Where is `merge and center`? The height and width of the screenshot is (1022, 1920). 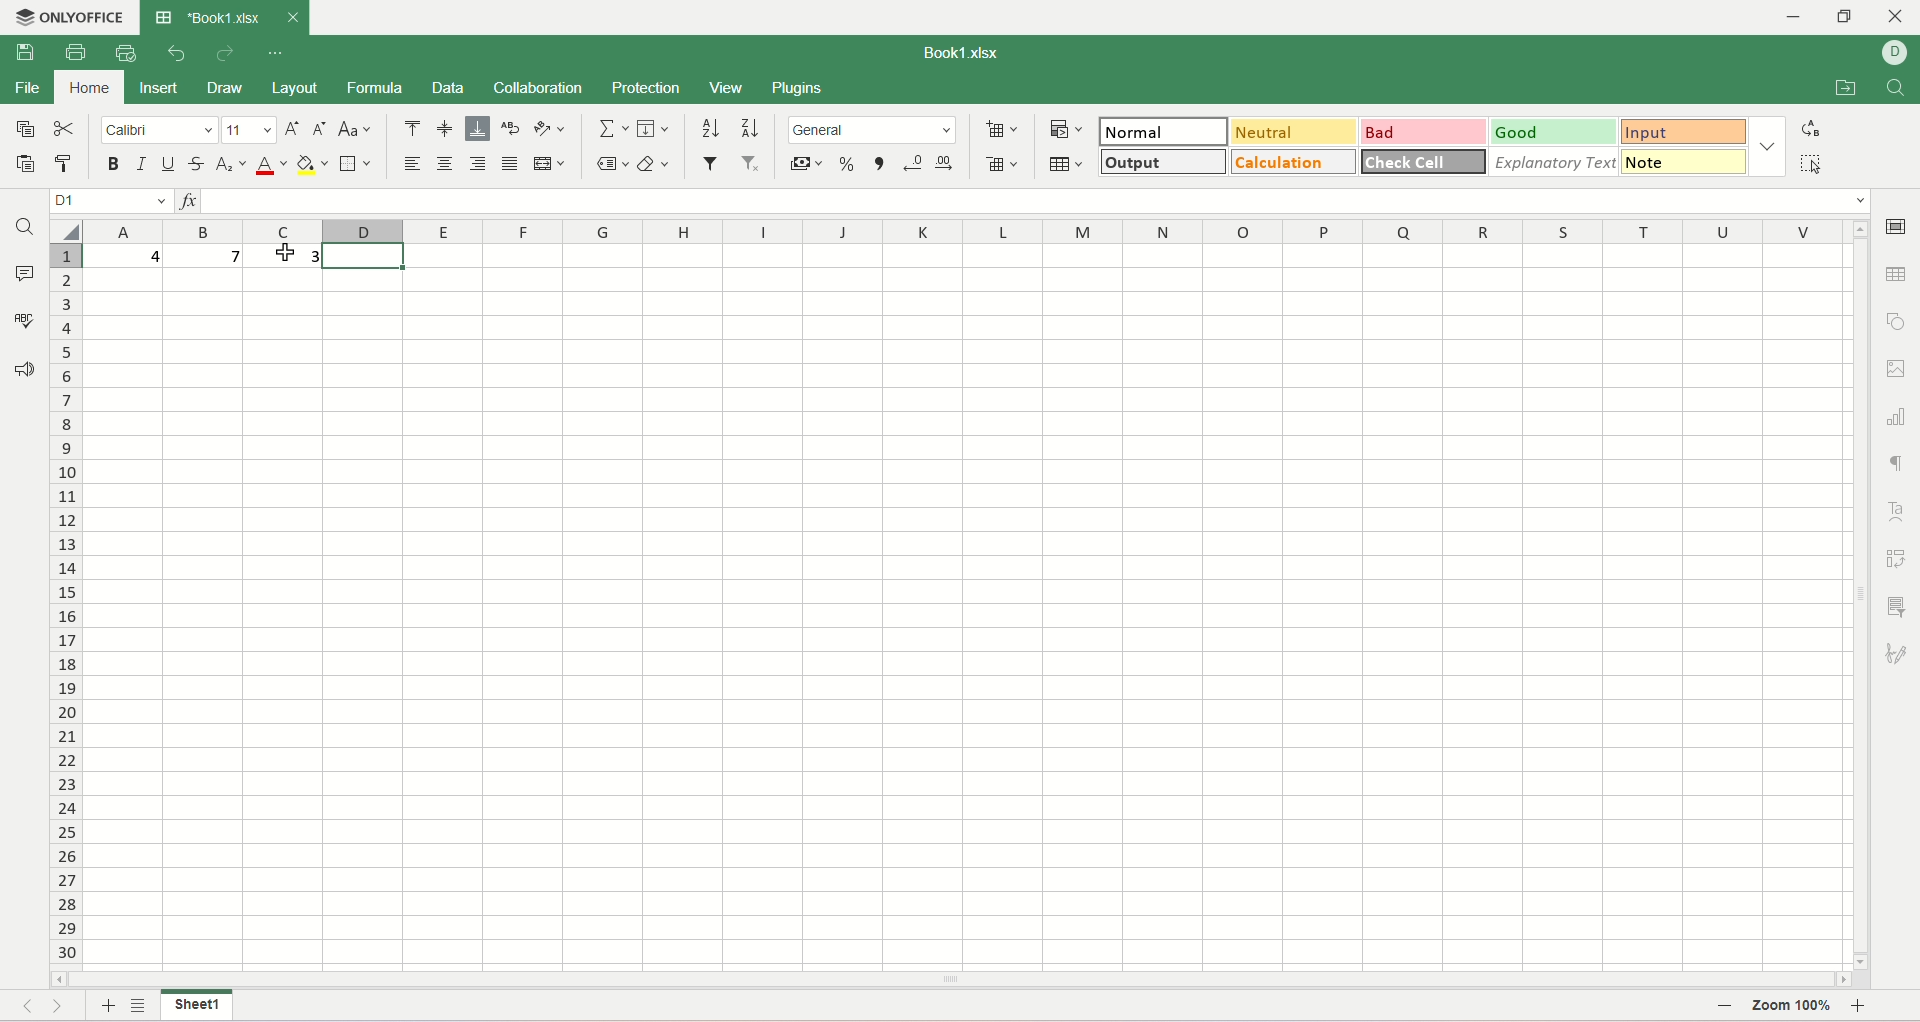
merge and center is located at coordinates (549, 164).